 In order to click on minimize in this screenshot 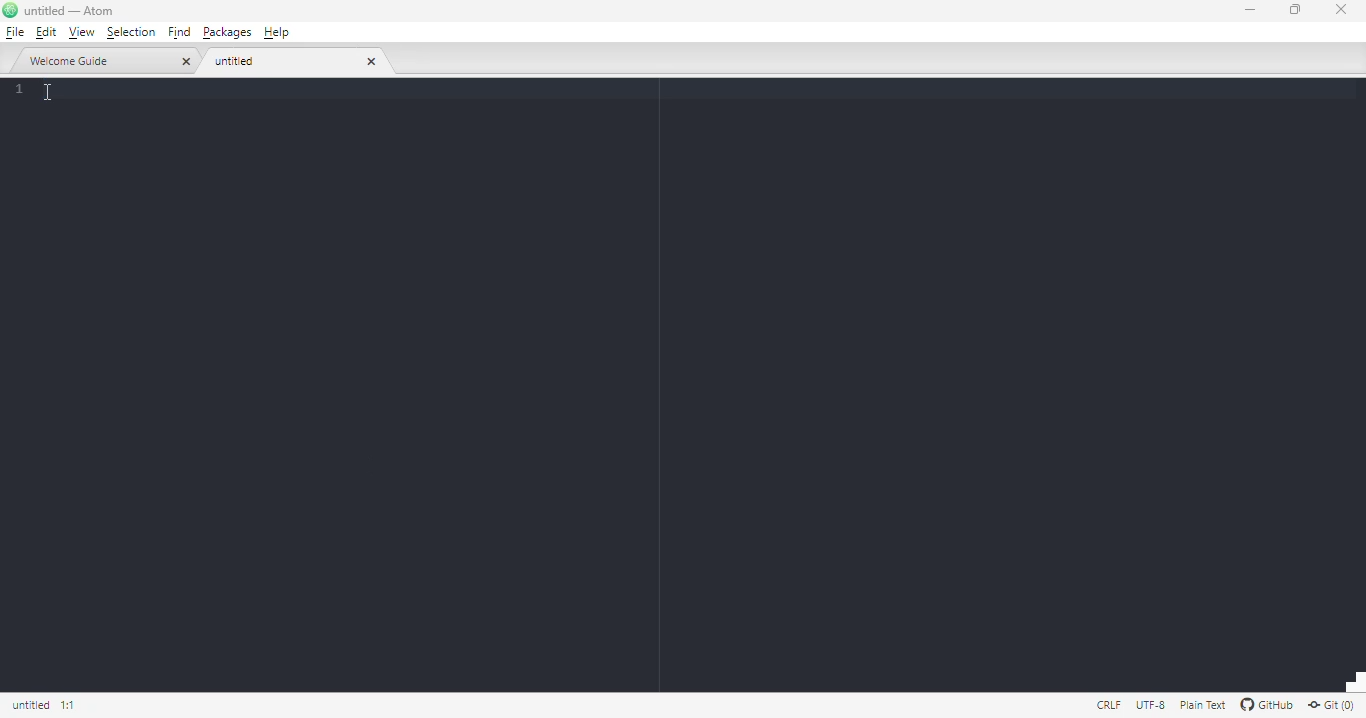, I will do `click(1252, 9)`.